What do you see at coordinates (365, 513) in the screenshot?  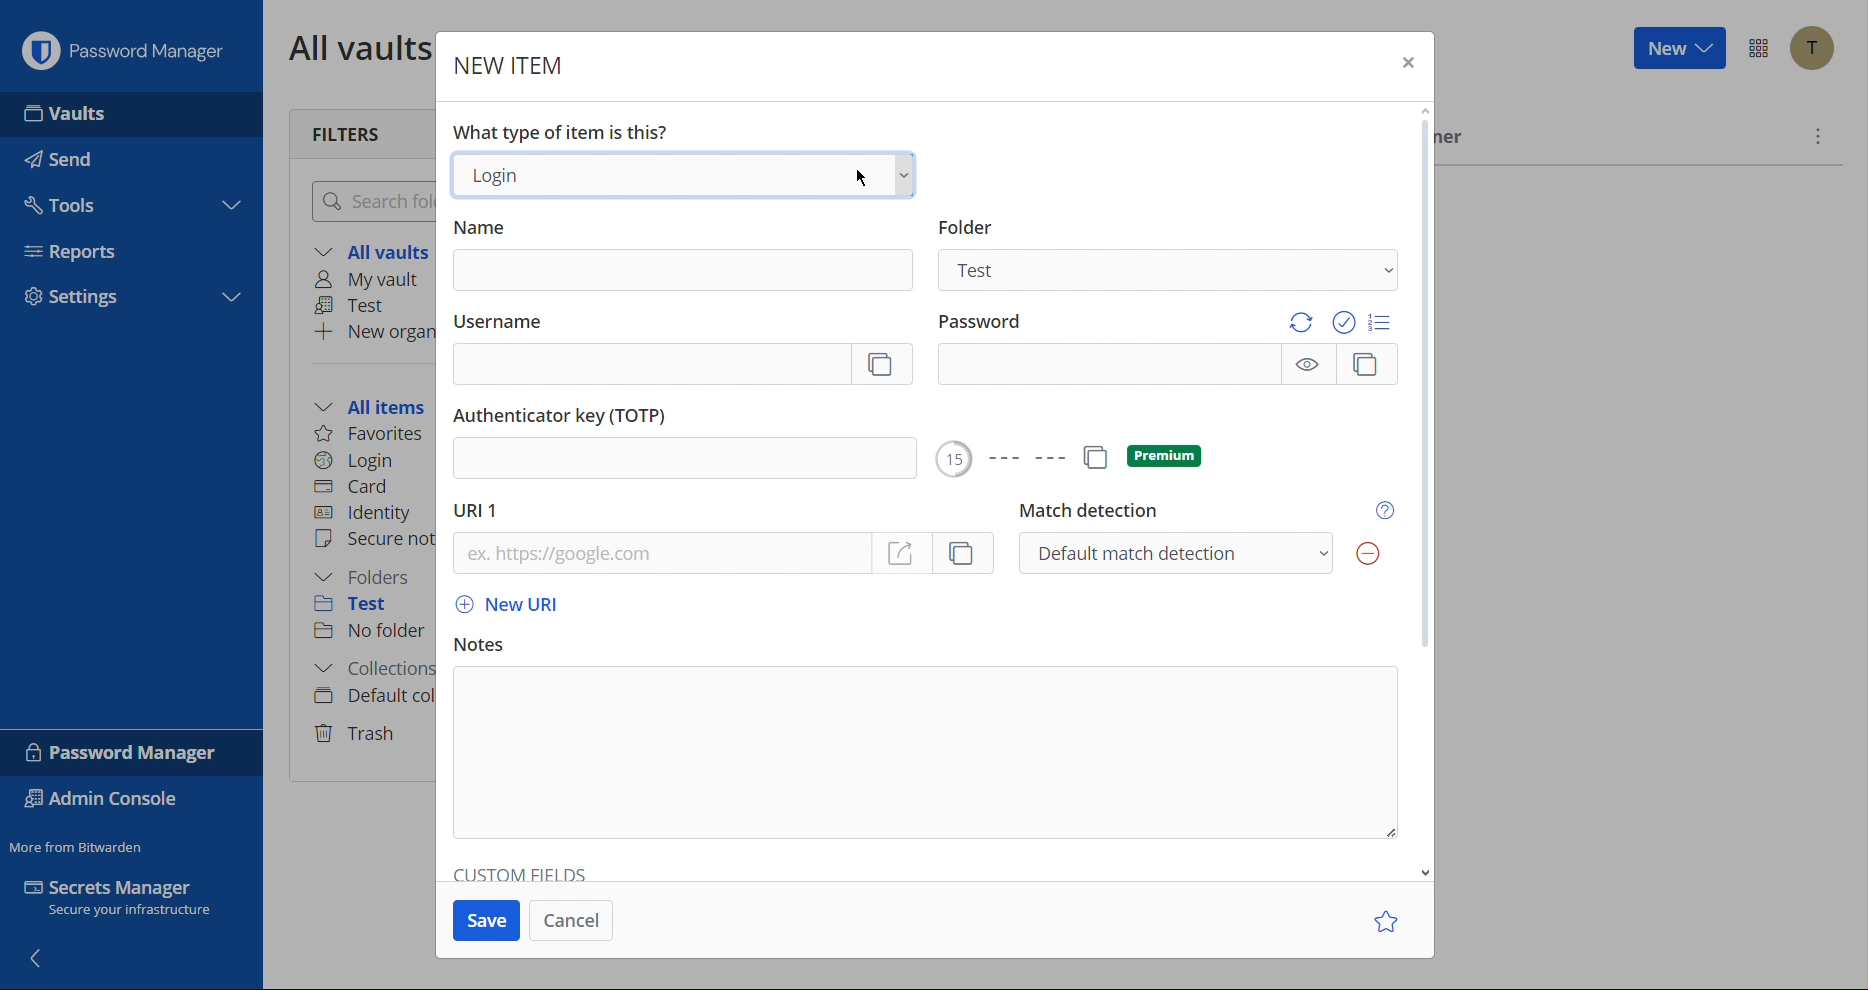 I see `Identity` at bounding box center [365, 513].